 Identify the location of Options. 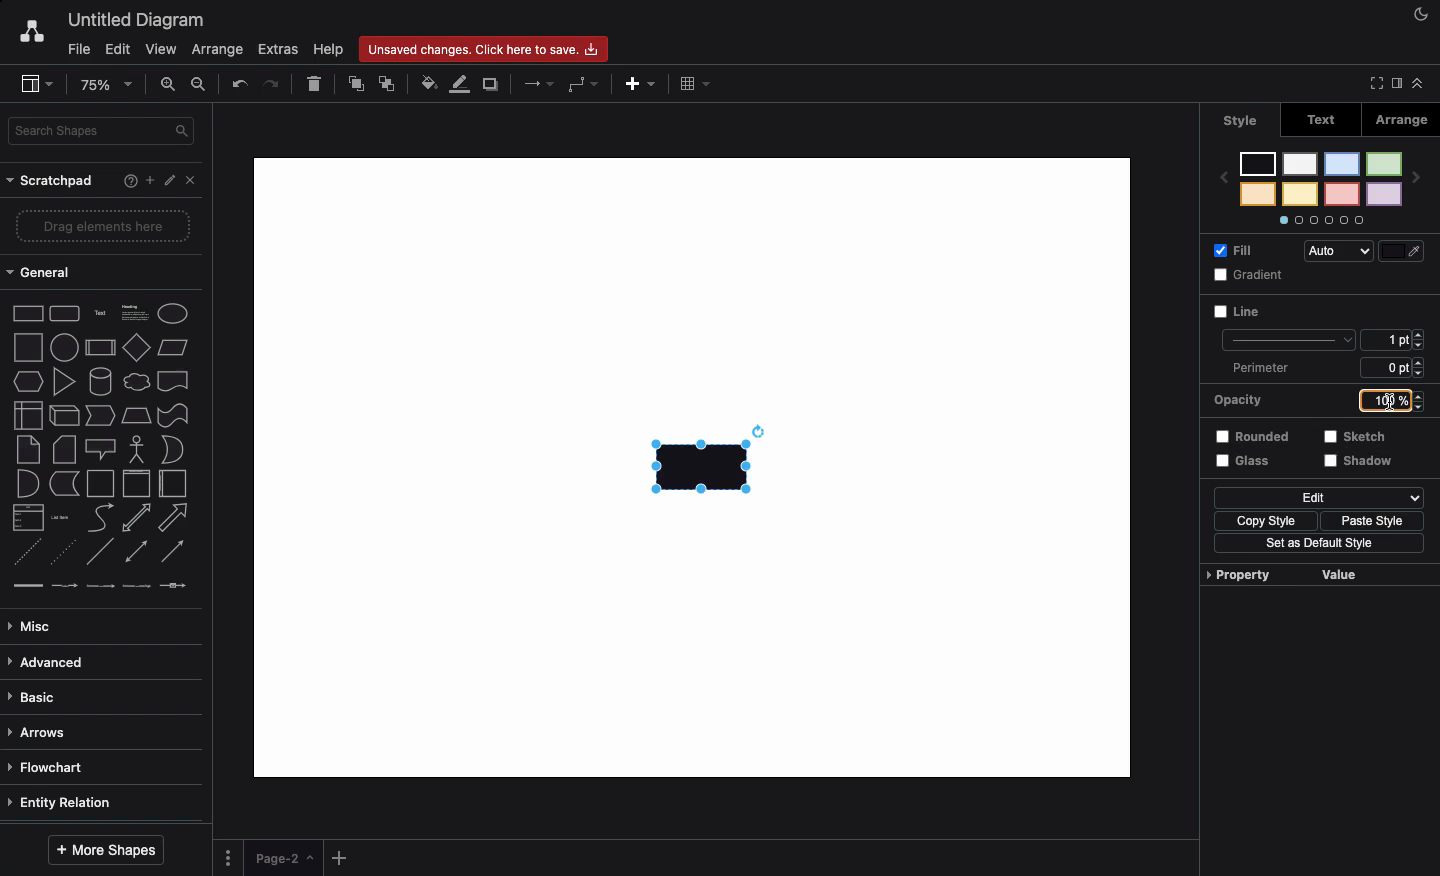
(230, 859).